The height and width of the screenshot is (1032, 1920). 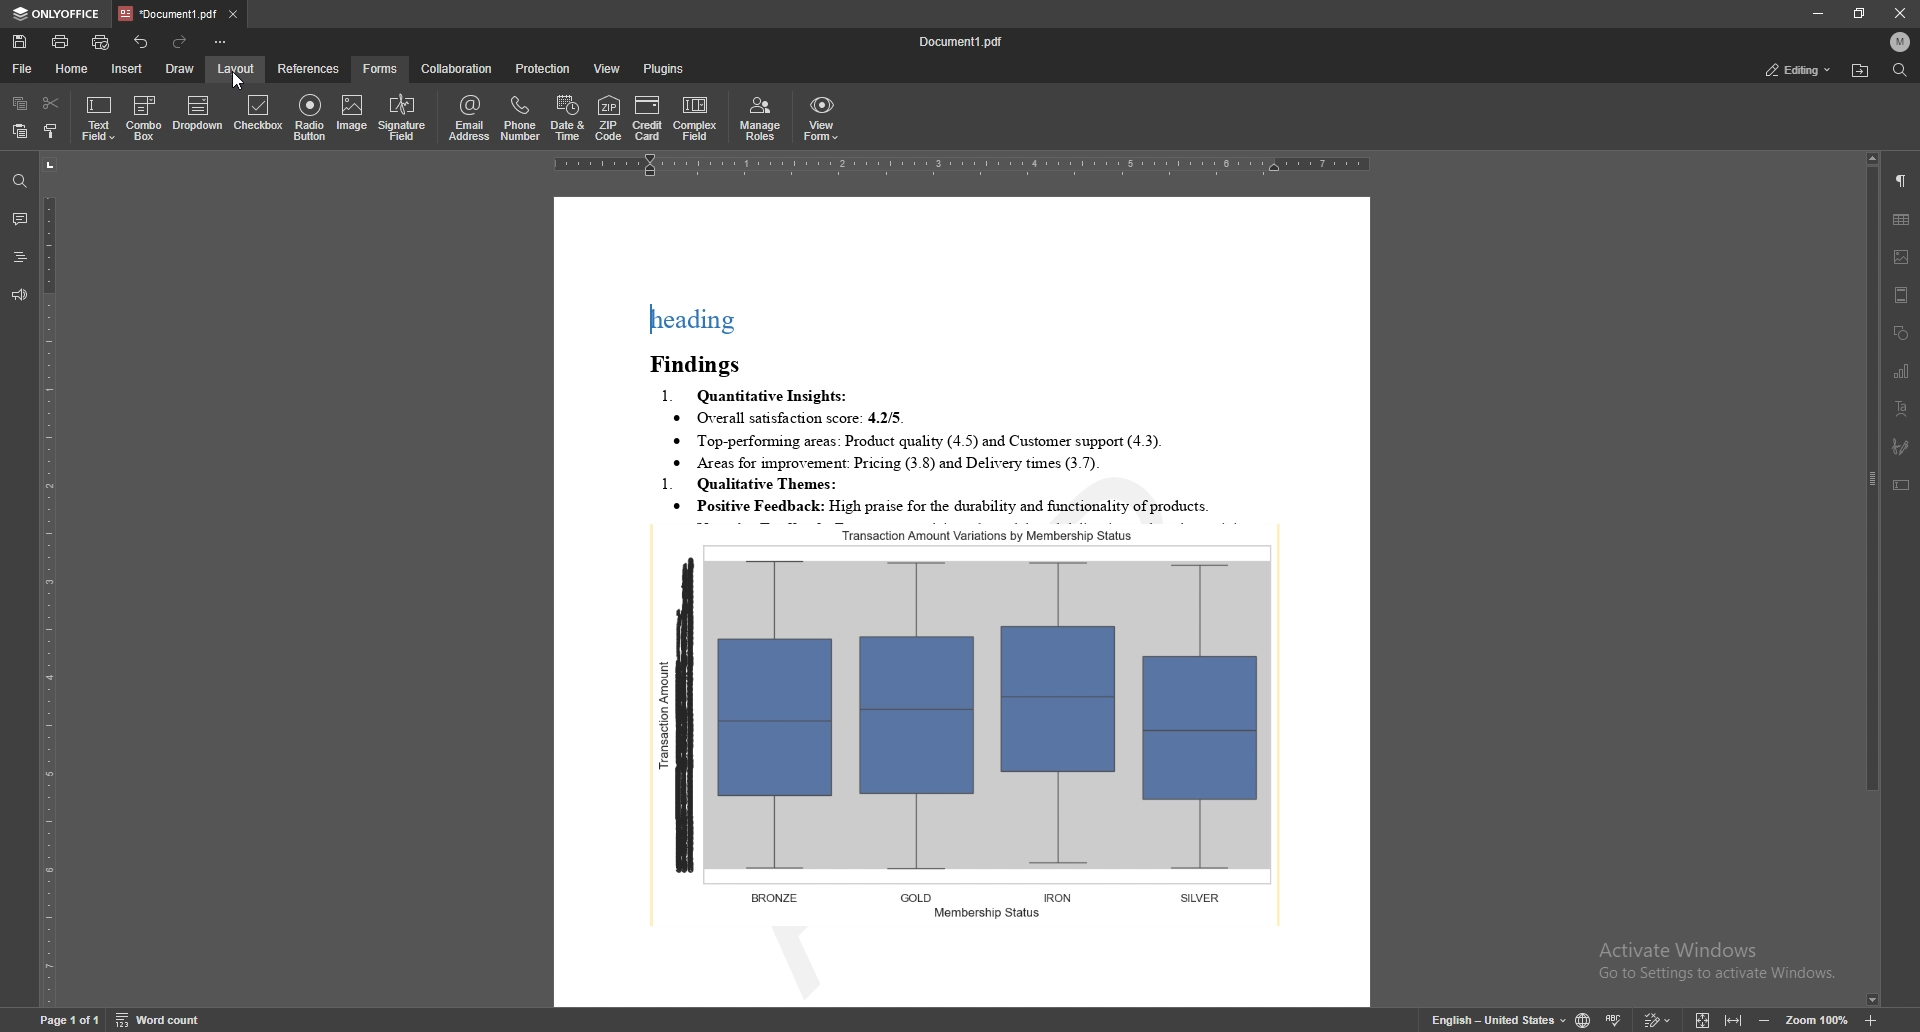 I want to click on table, so click(x=1902, y=220).